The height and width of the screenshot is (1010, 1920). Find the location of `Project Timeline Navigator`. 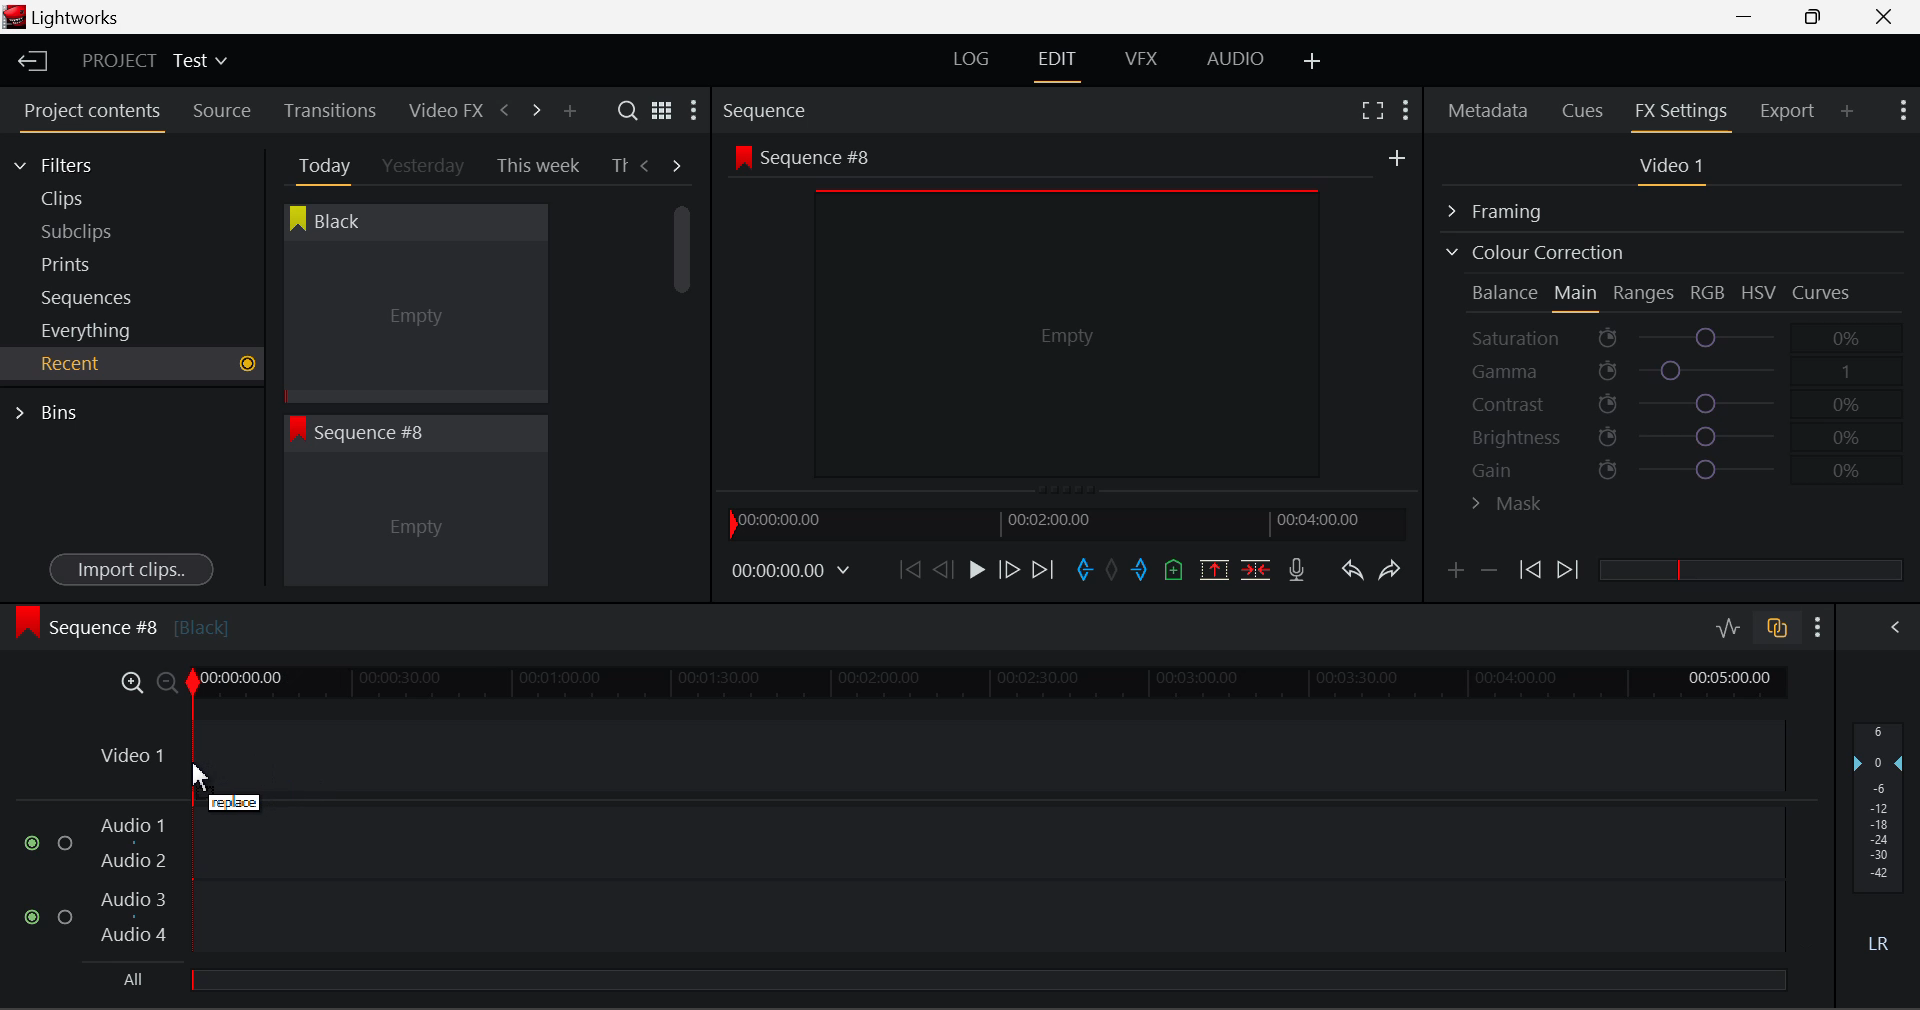

Project Timeline Navigator is located at coordinates (1064, 523).